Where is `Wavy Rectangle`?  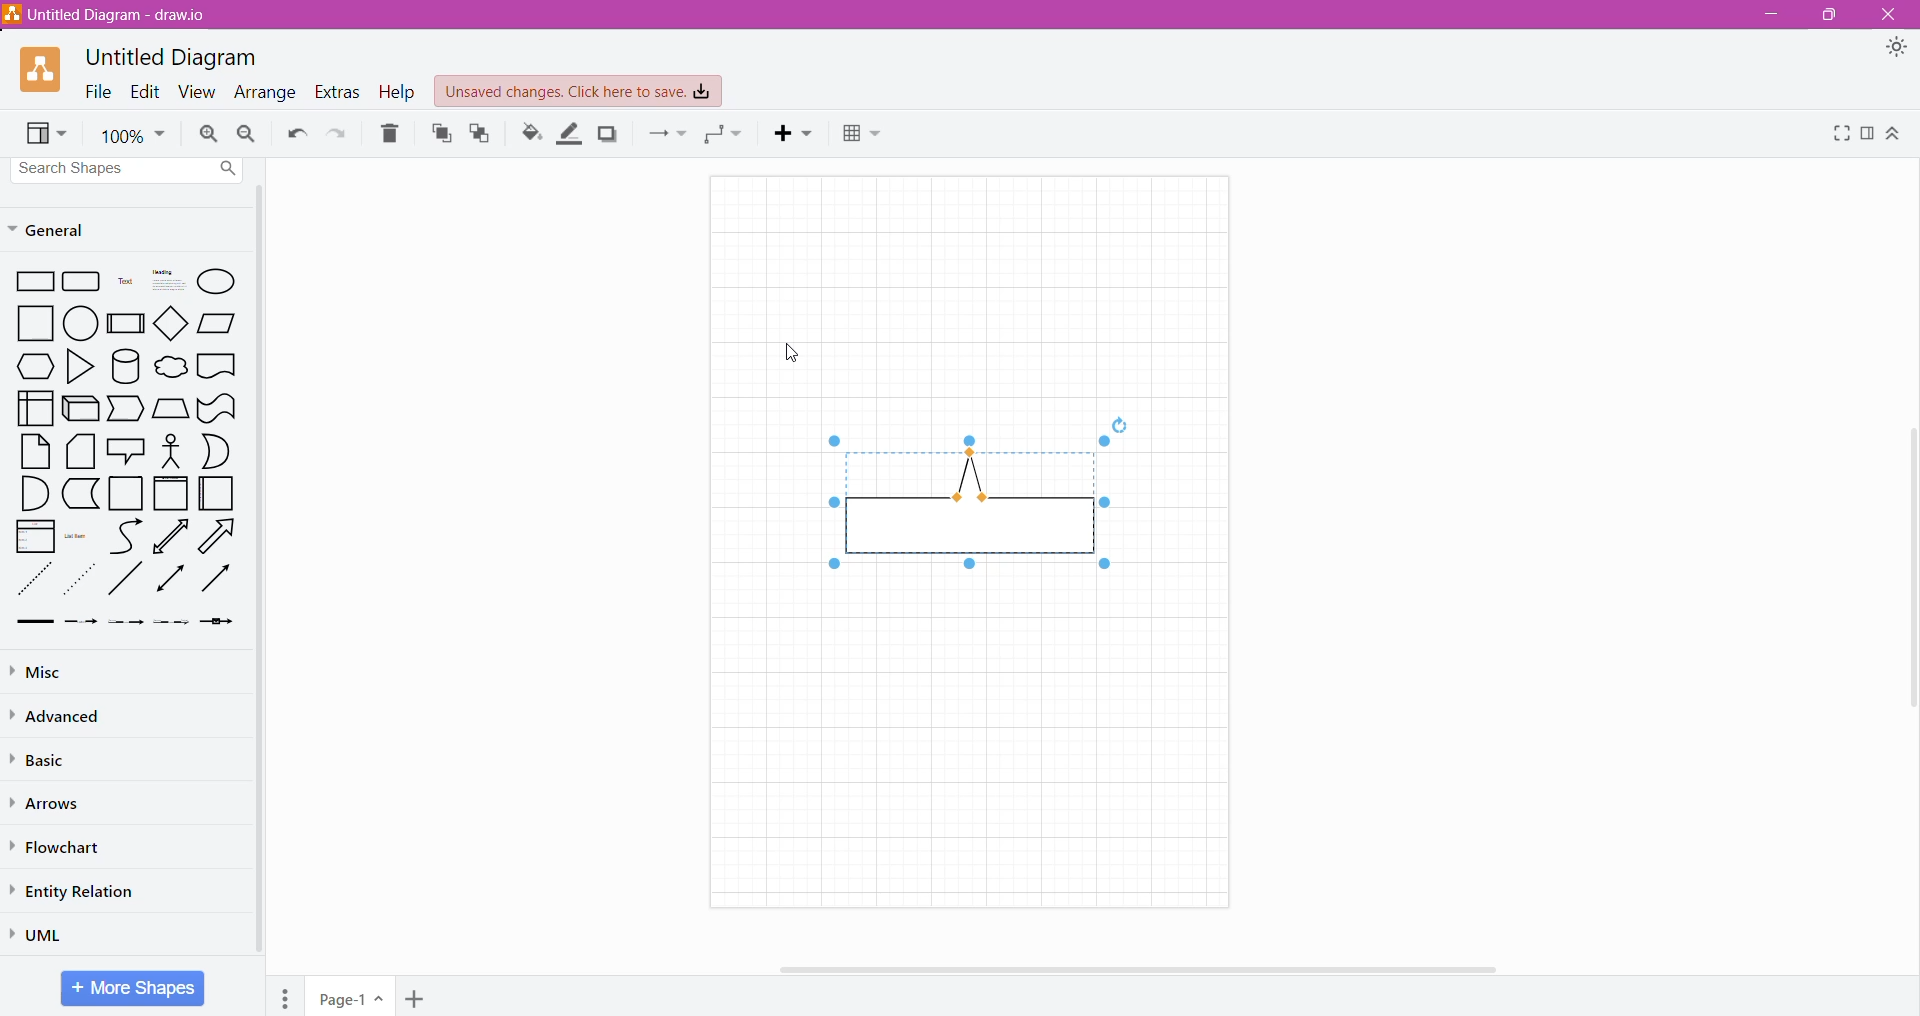 Wavy Rectangle is located at coordinates (217, 408).